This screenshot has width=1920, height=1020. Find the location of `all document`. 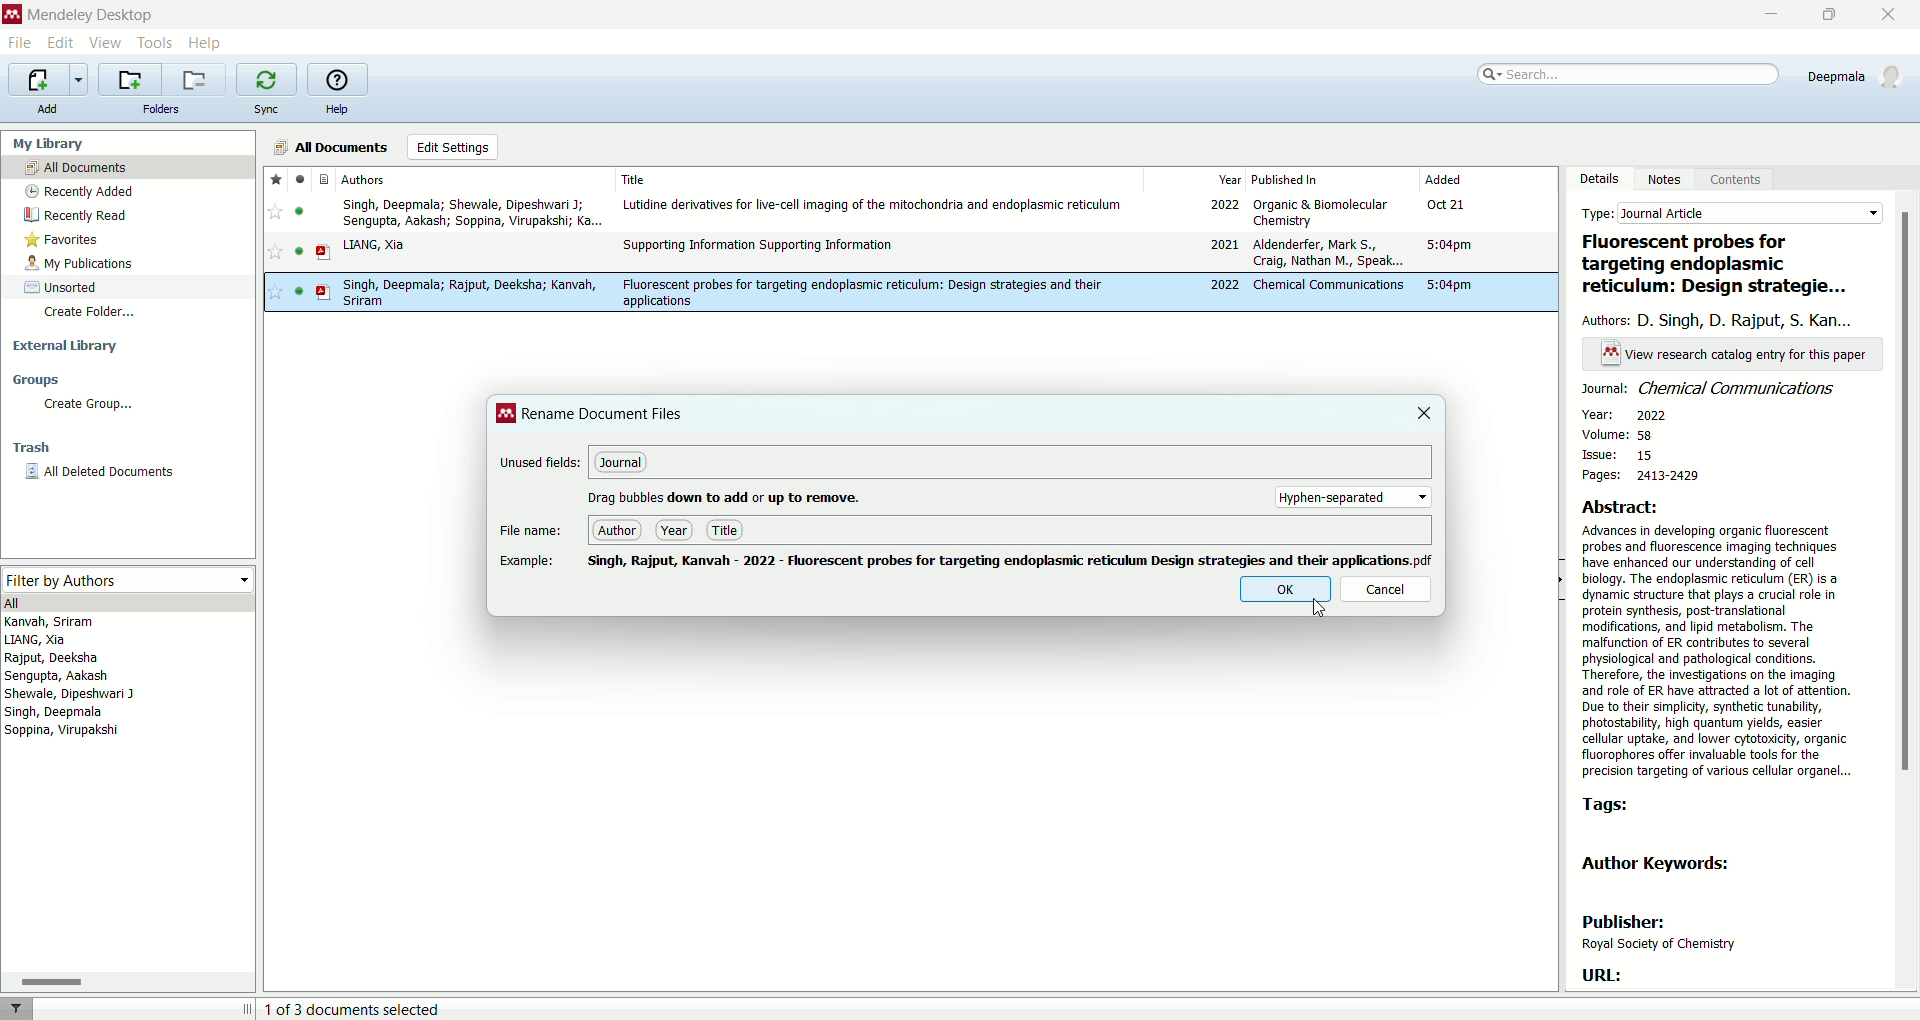

all document is located at coordinates (129, 167).